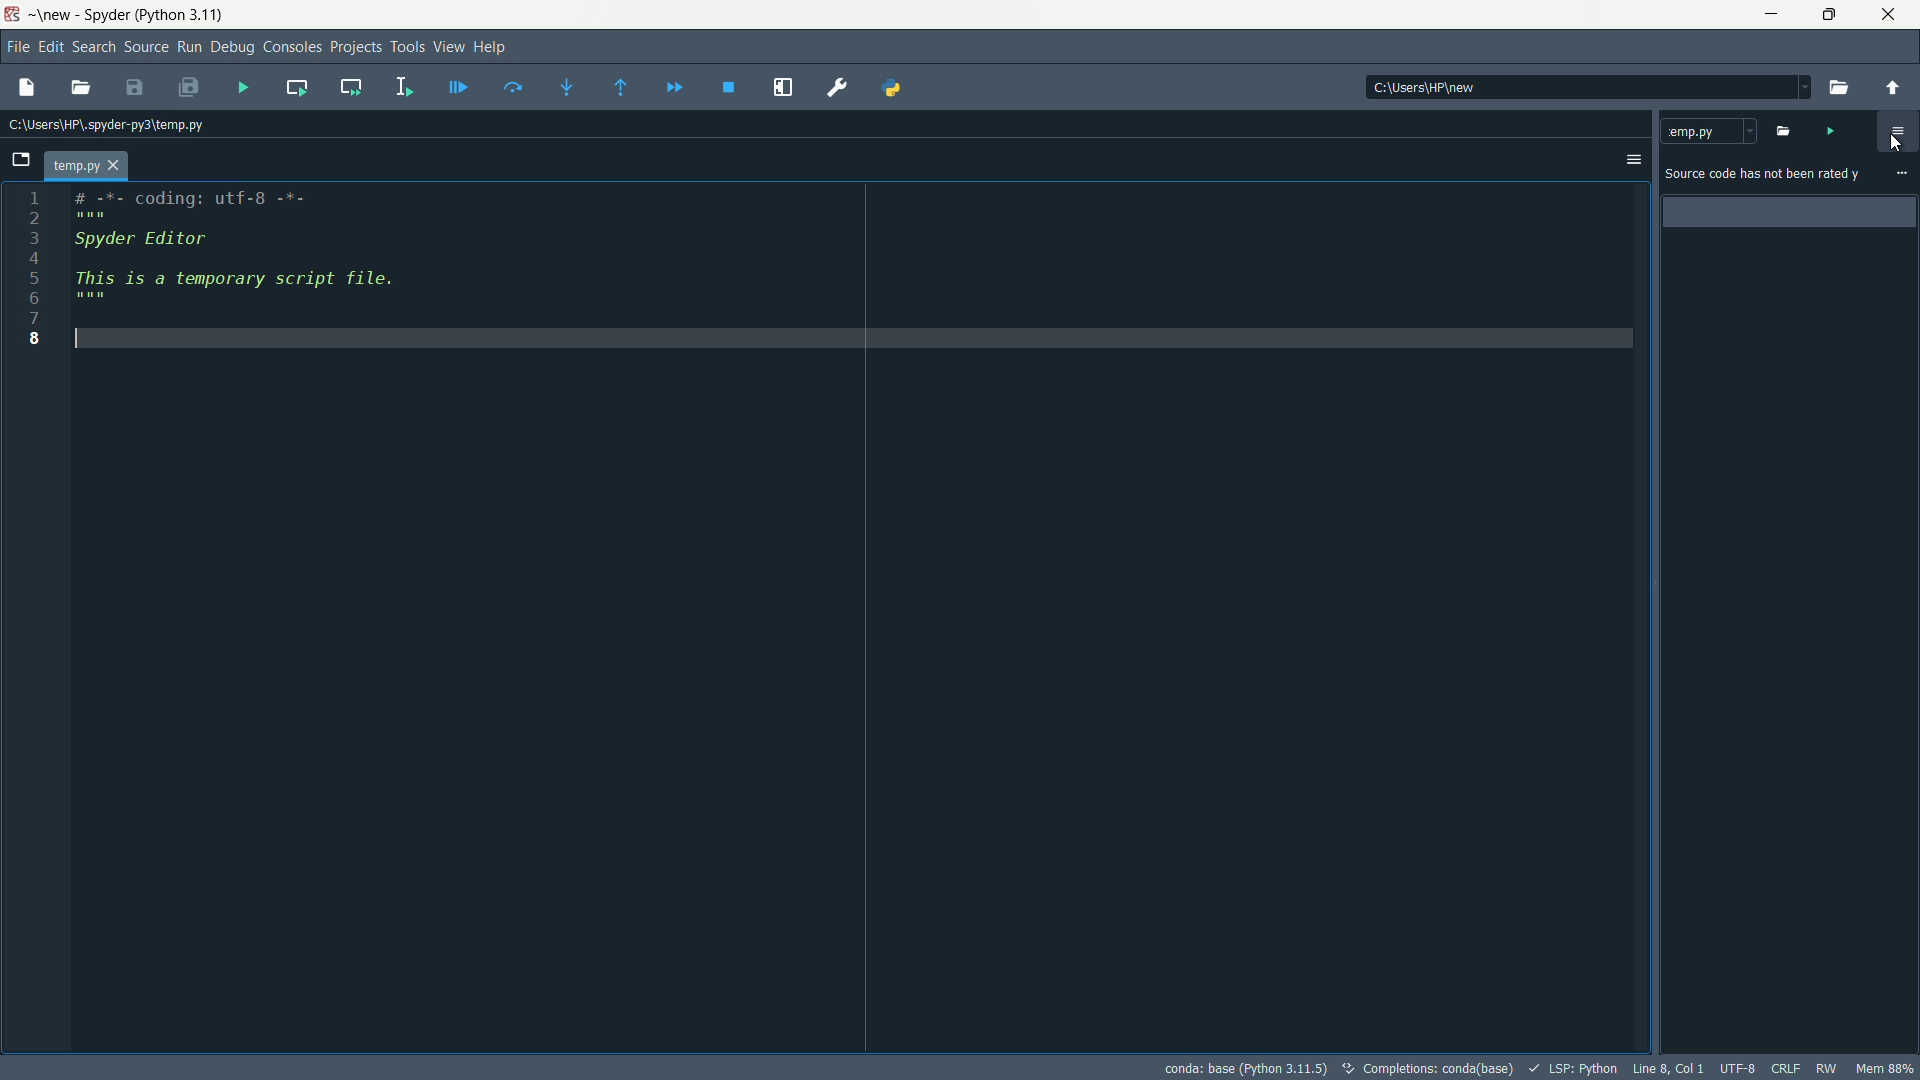 The height and width of the screenshot is (1080, 1920). What do you see at coordinates (891, 88) in the screenshot?
I see `python path manager` at bounding box center [891, 88].